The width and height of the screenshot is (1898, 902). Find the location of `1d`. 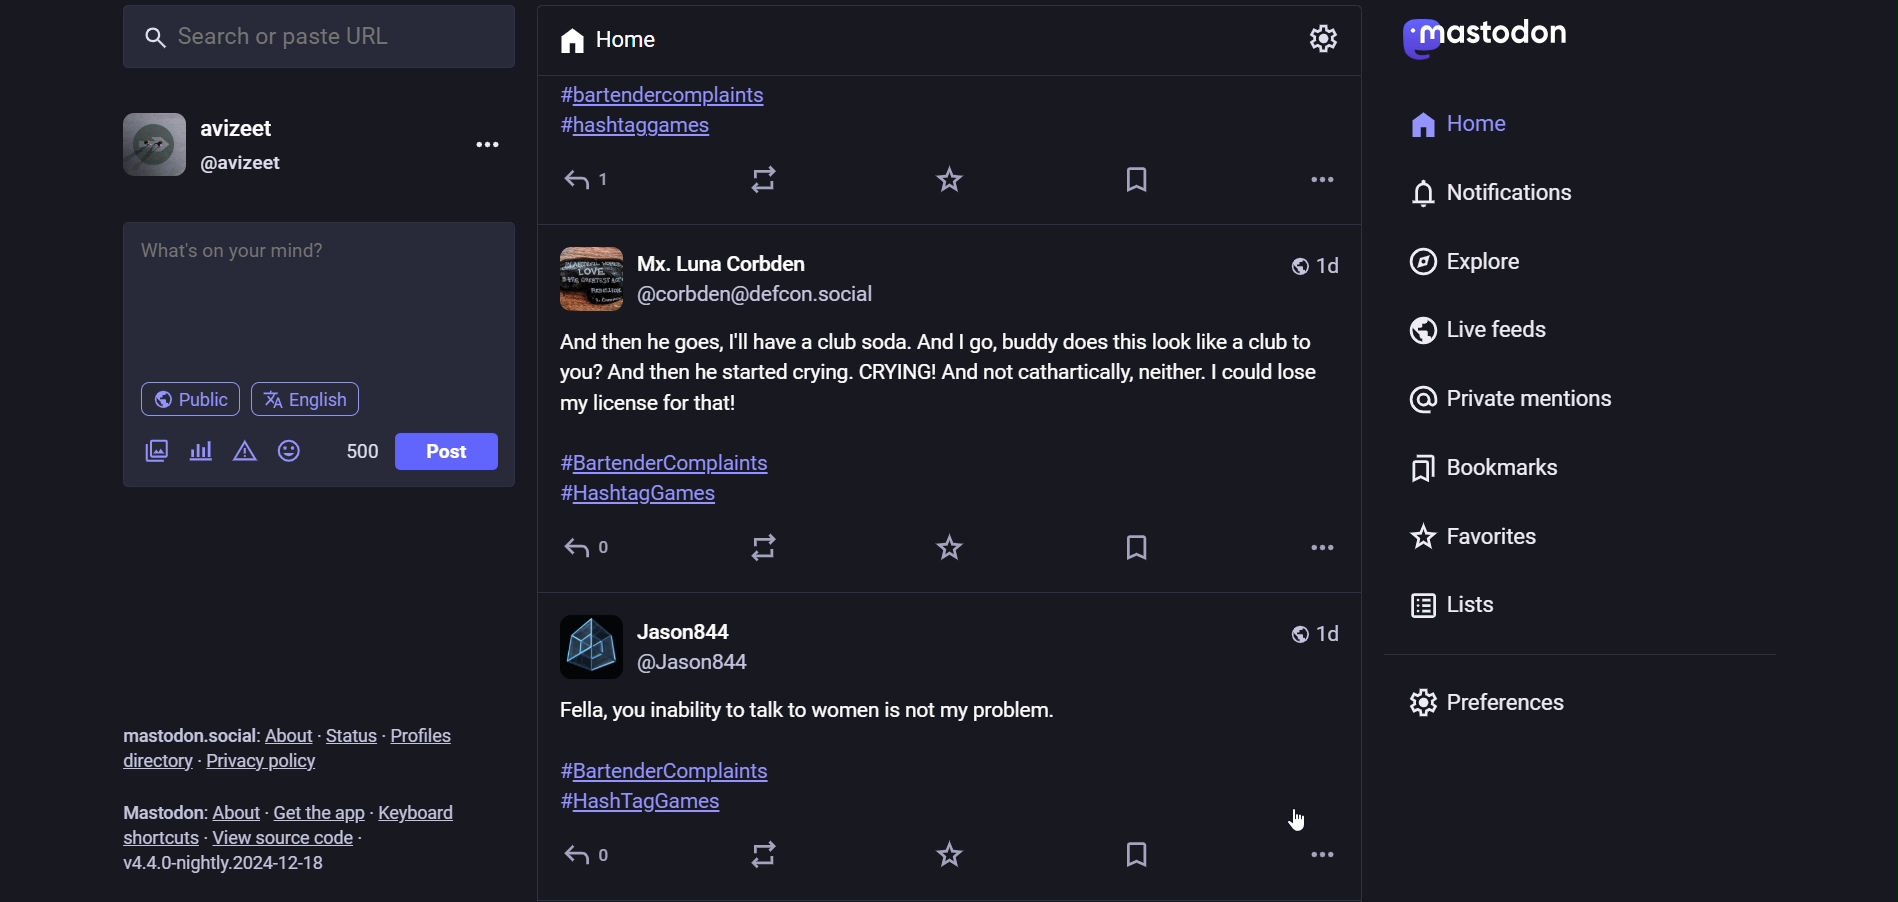

1d is located at coordinates (1312, 635).